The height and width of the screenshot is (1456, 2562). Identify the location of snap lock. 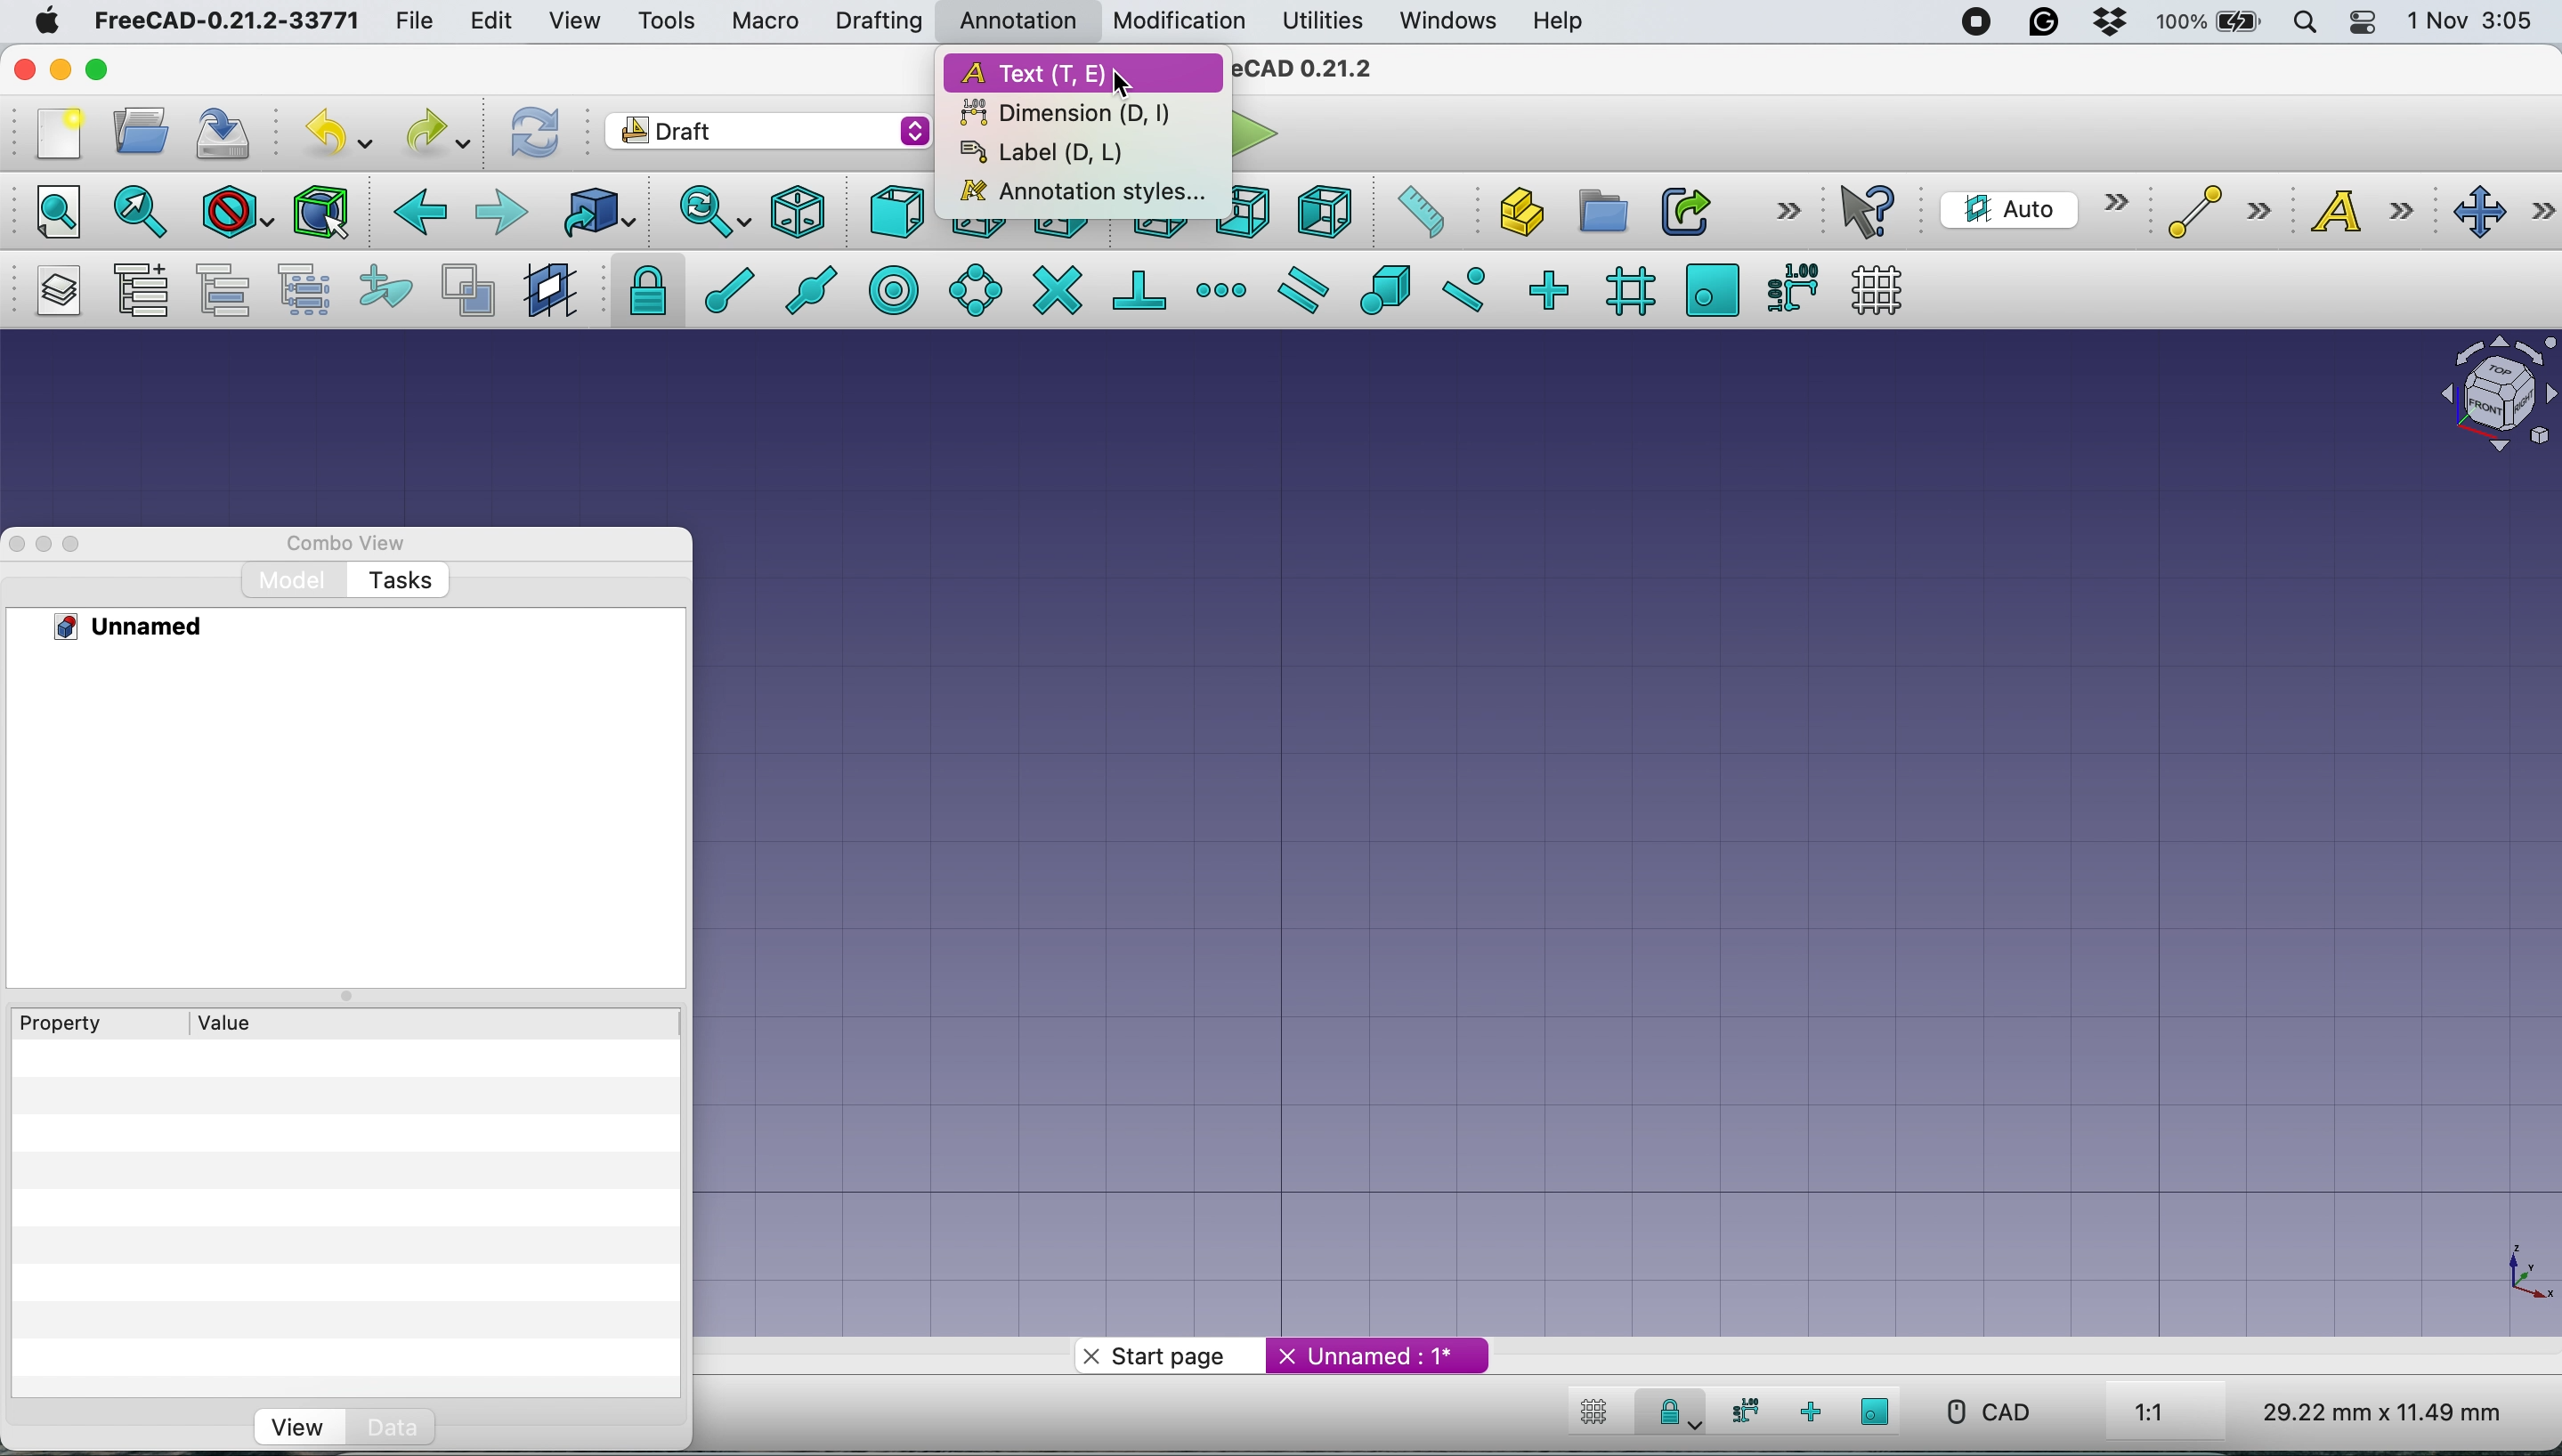
(1669, 1411).